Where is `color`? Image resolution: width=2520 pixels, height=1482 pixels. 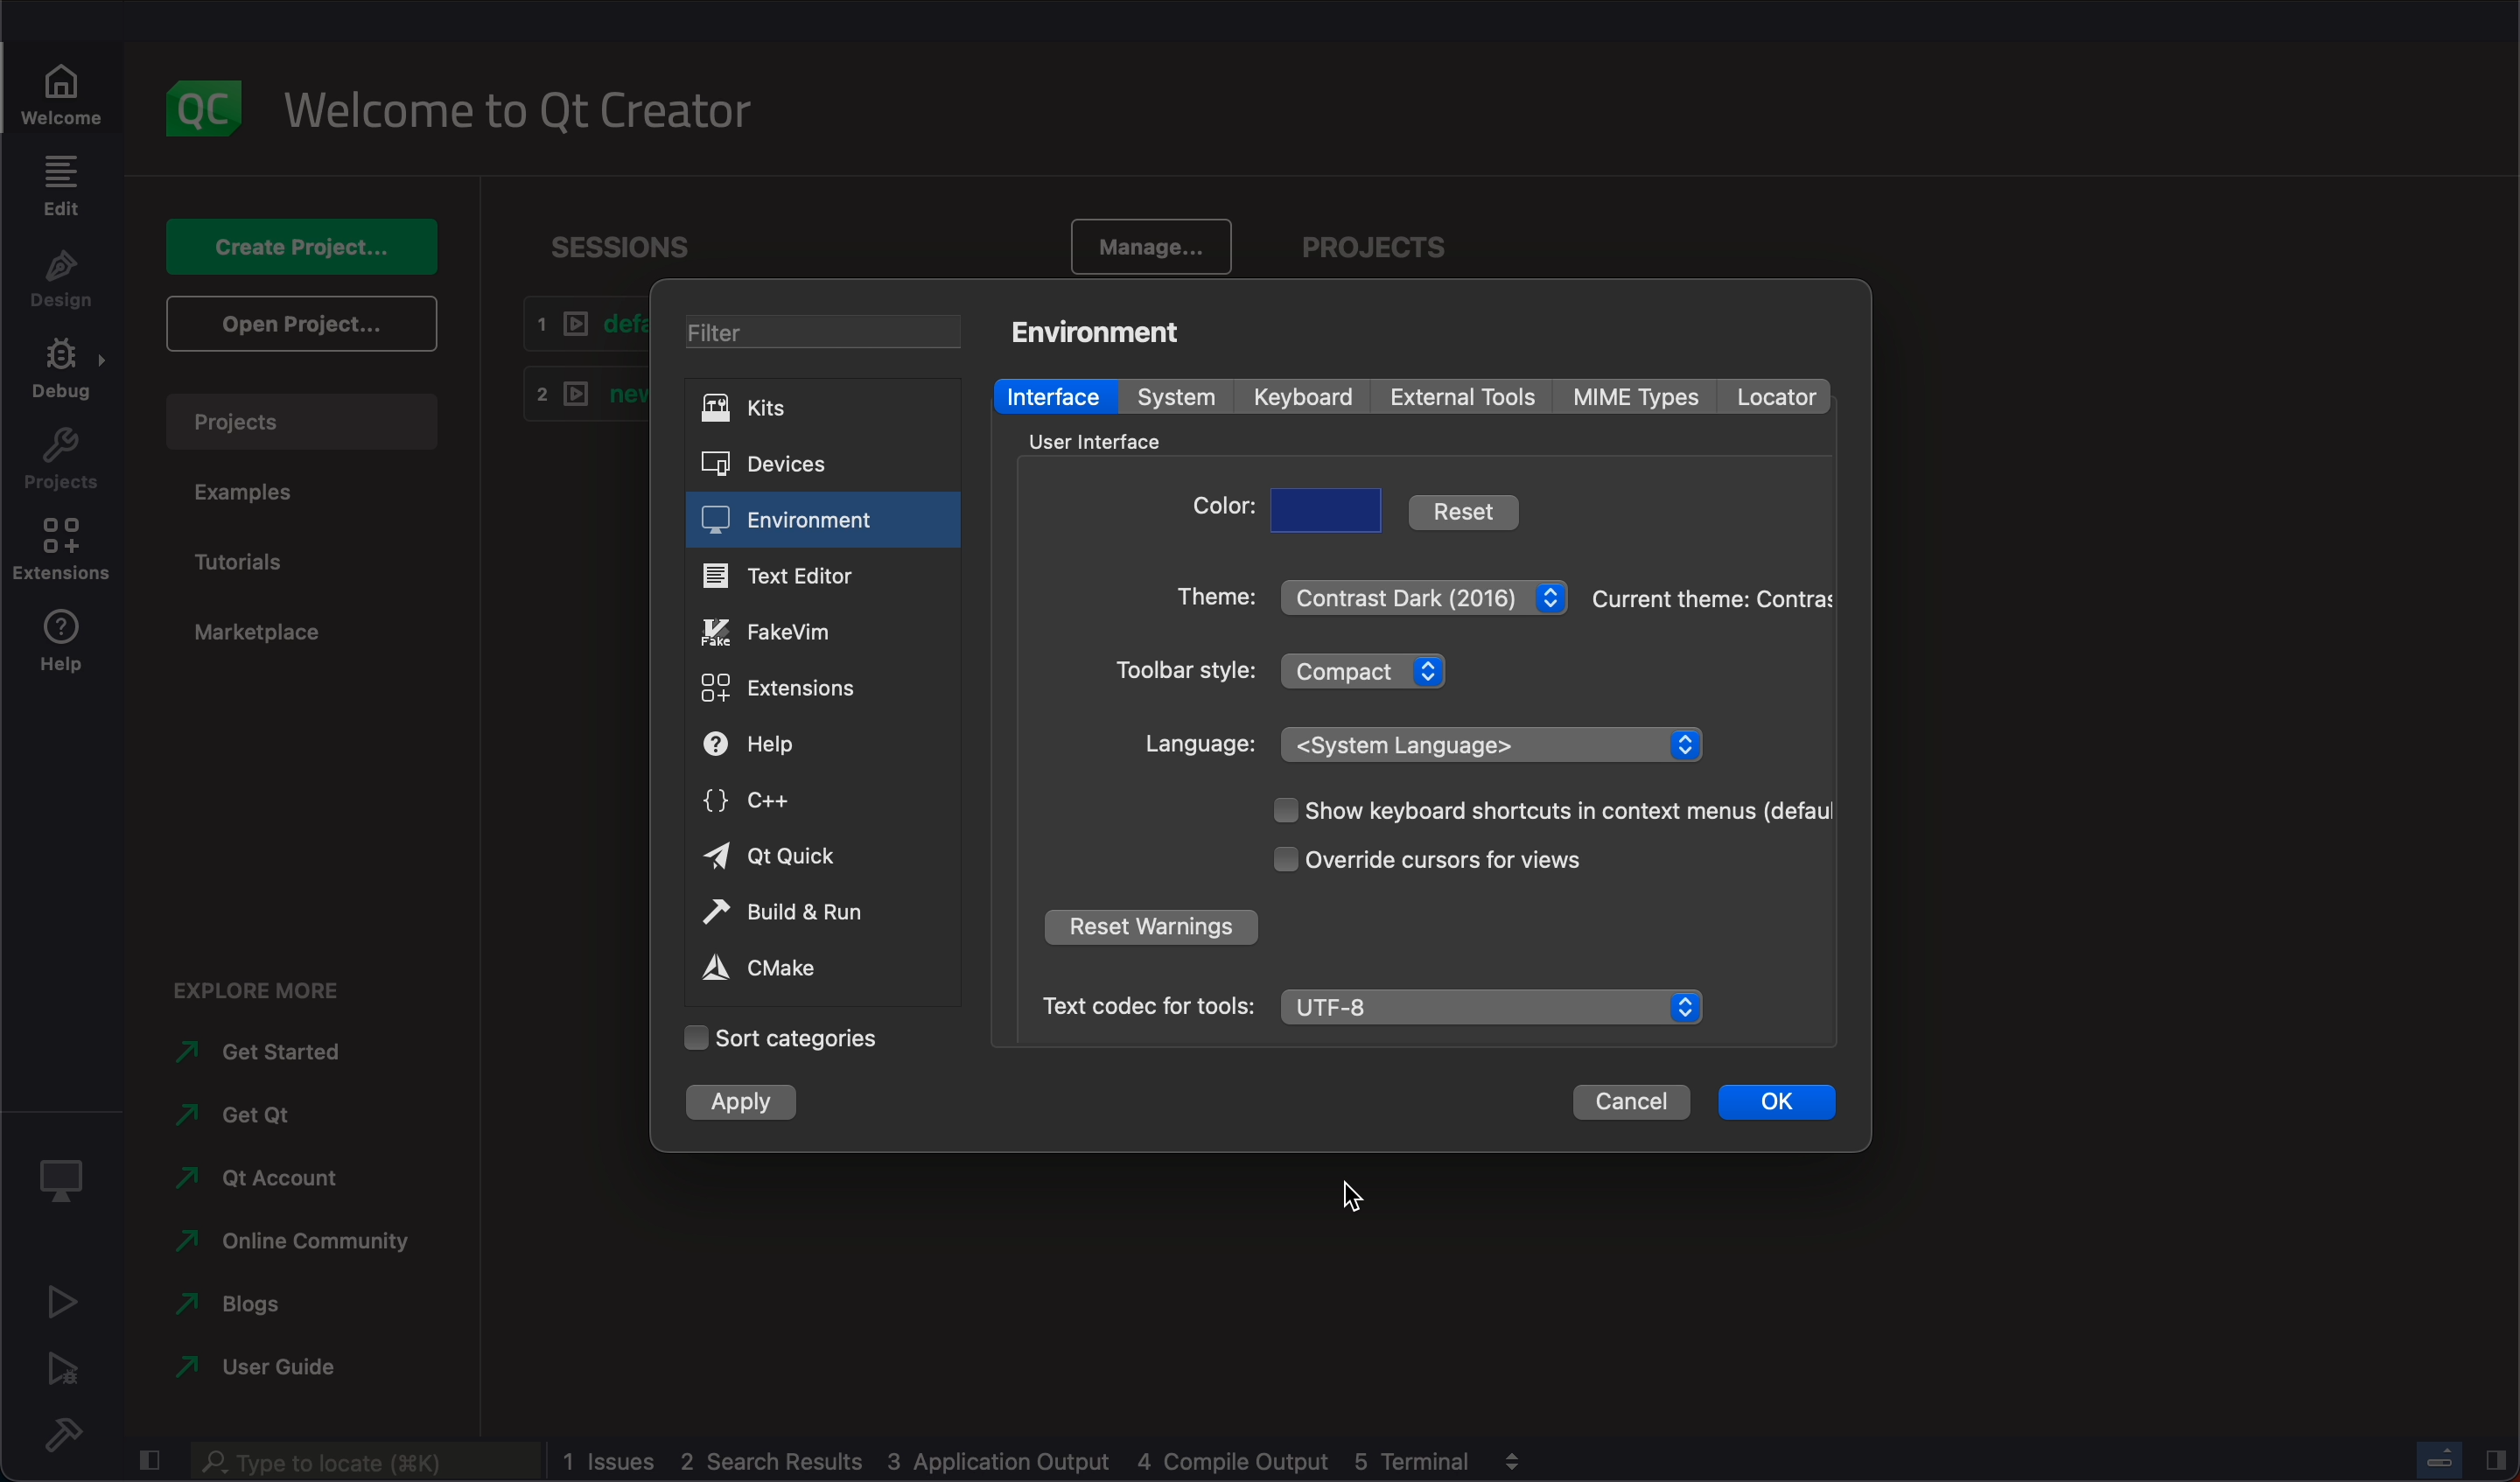 color is located at coordinates (1220, 512).